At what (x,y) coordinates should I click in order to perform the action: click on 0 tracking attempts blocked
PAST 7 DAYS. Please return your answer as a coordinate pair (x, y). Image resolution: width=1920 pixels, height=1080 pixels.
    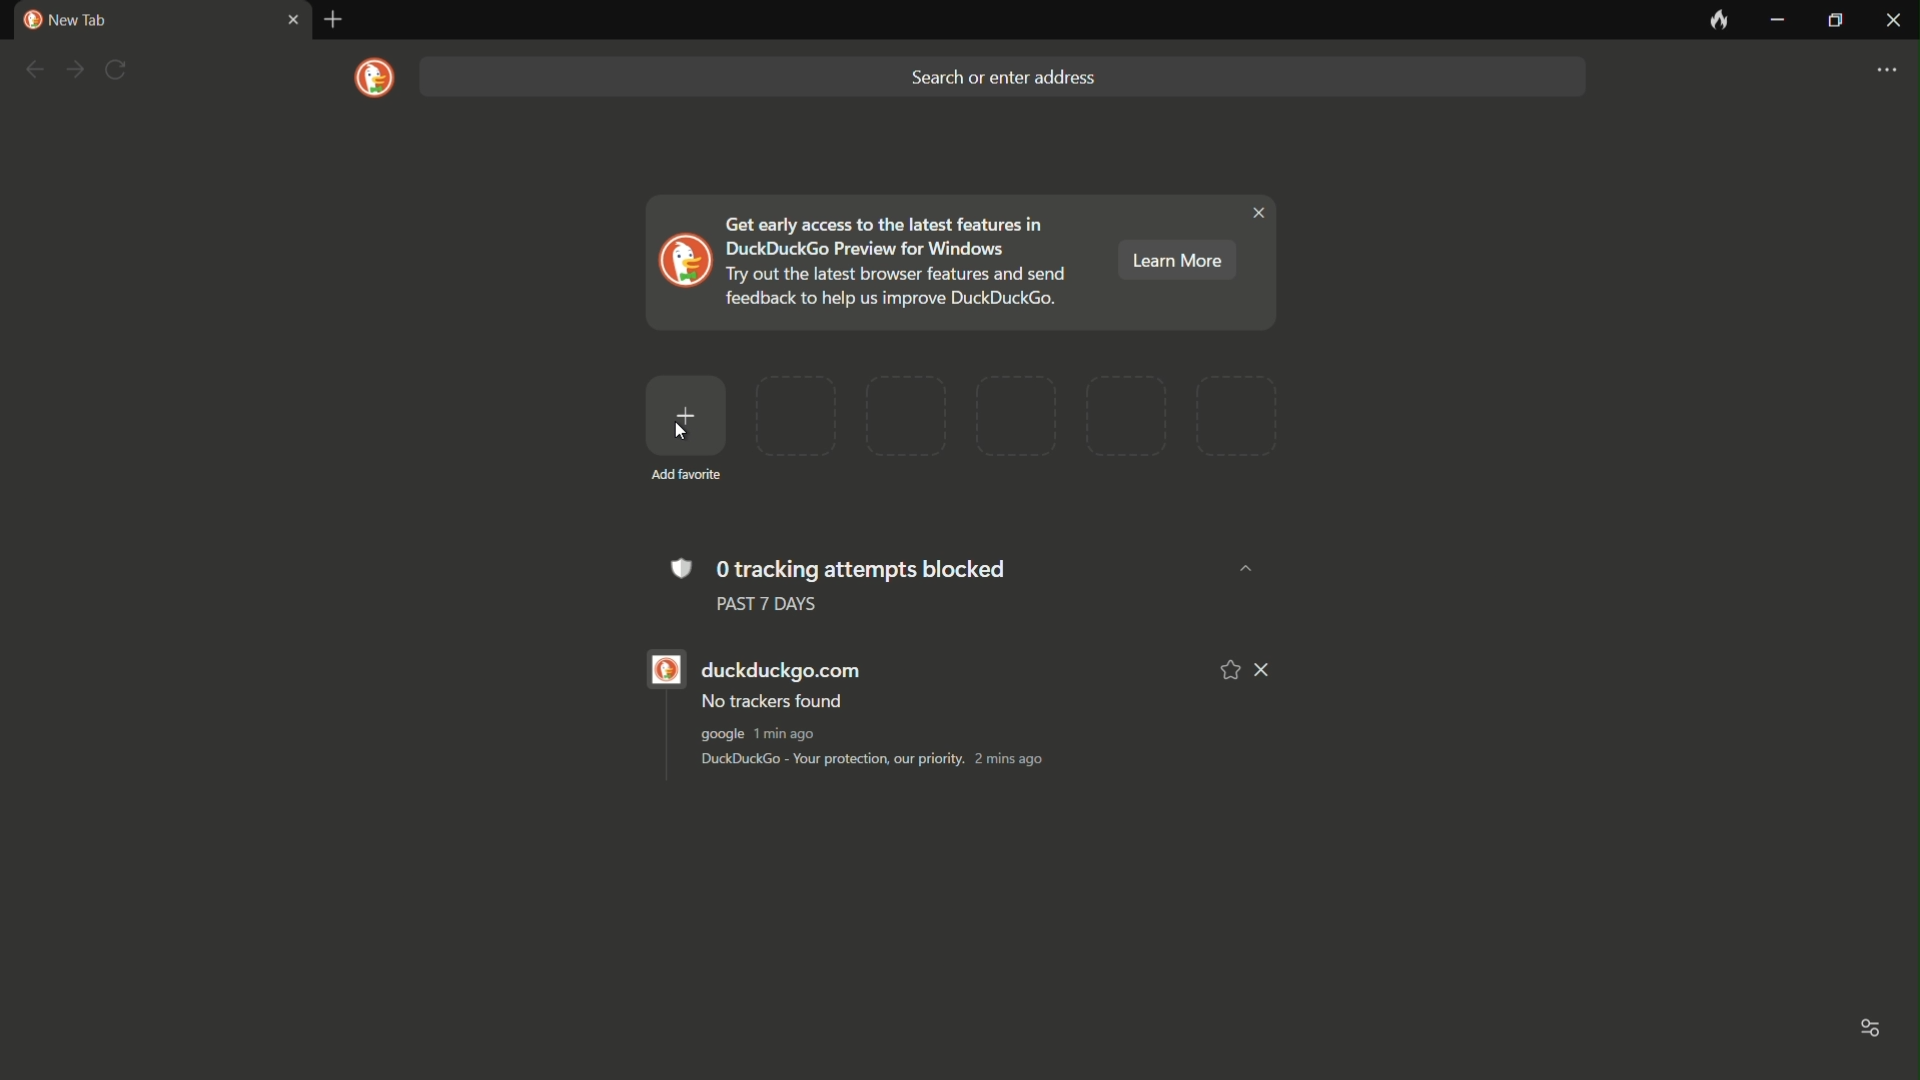
    Looking at the image, I should click on (974, 588).